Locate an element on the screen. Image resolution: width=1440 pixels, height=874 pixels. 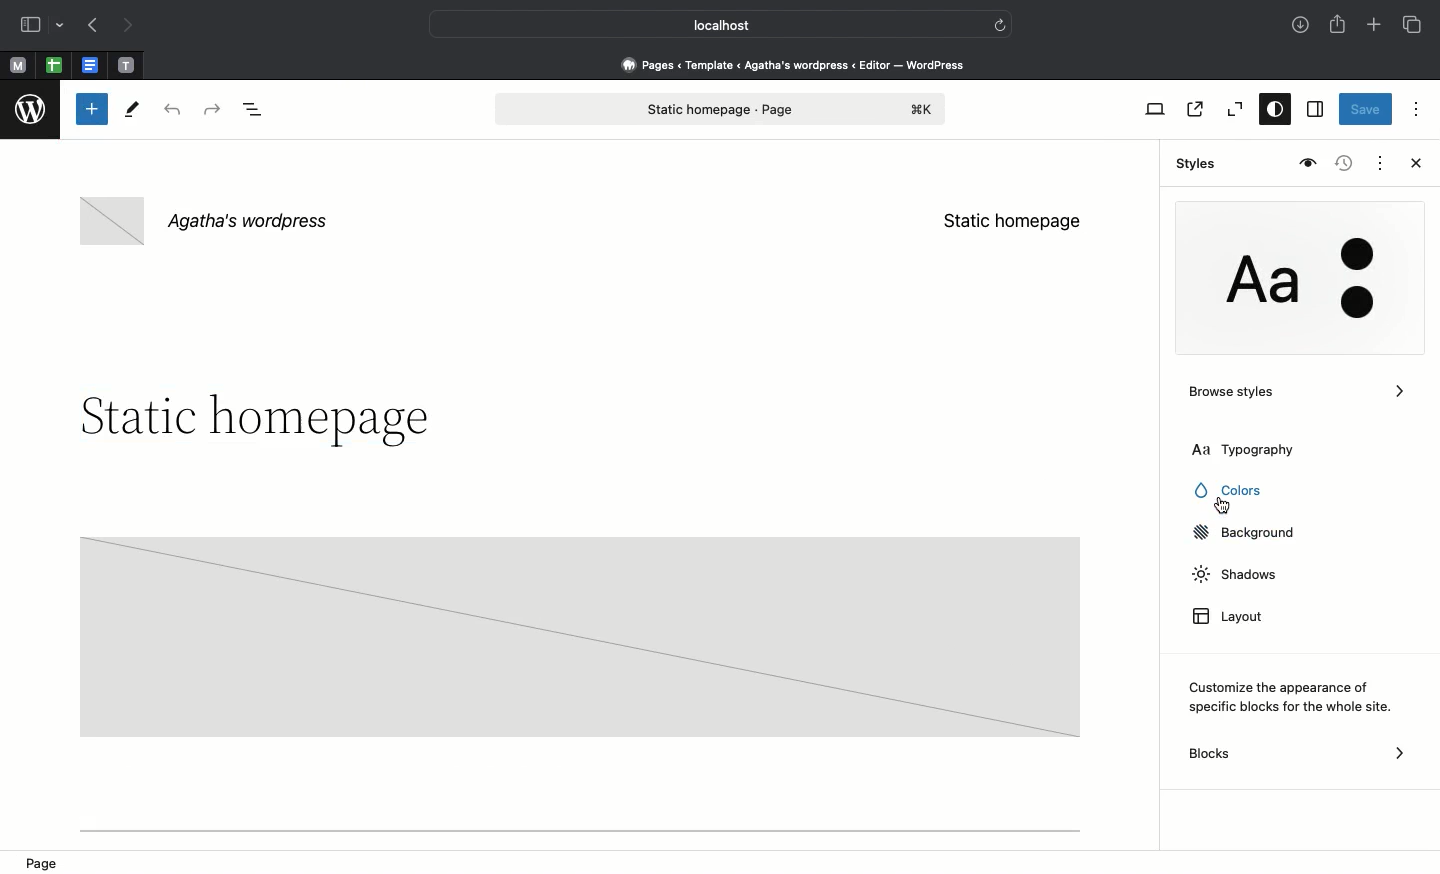
Blocks is located at coordinates (1299, 754).